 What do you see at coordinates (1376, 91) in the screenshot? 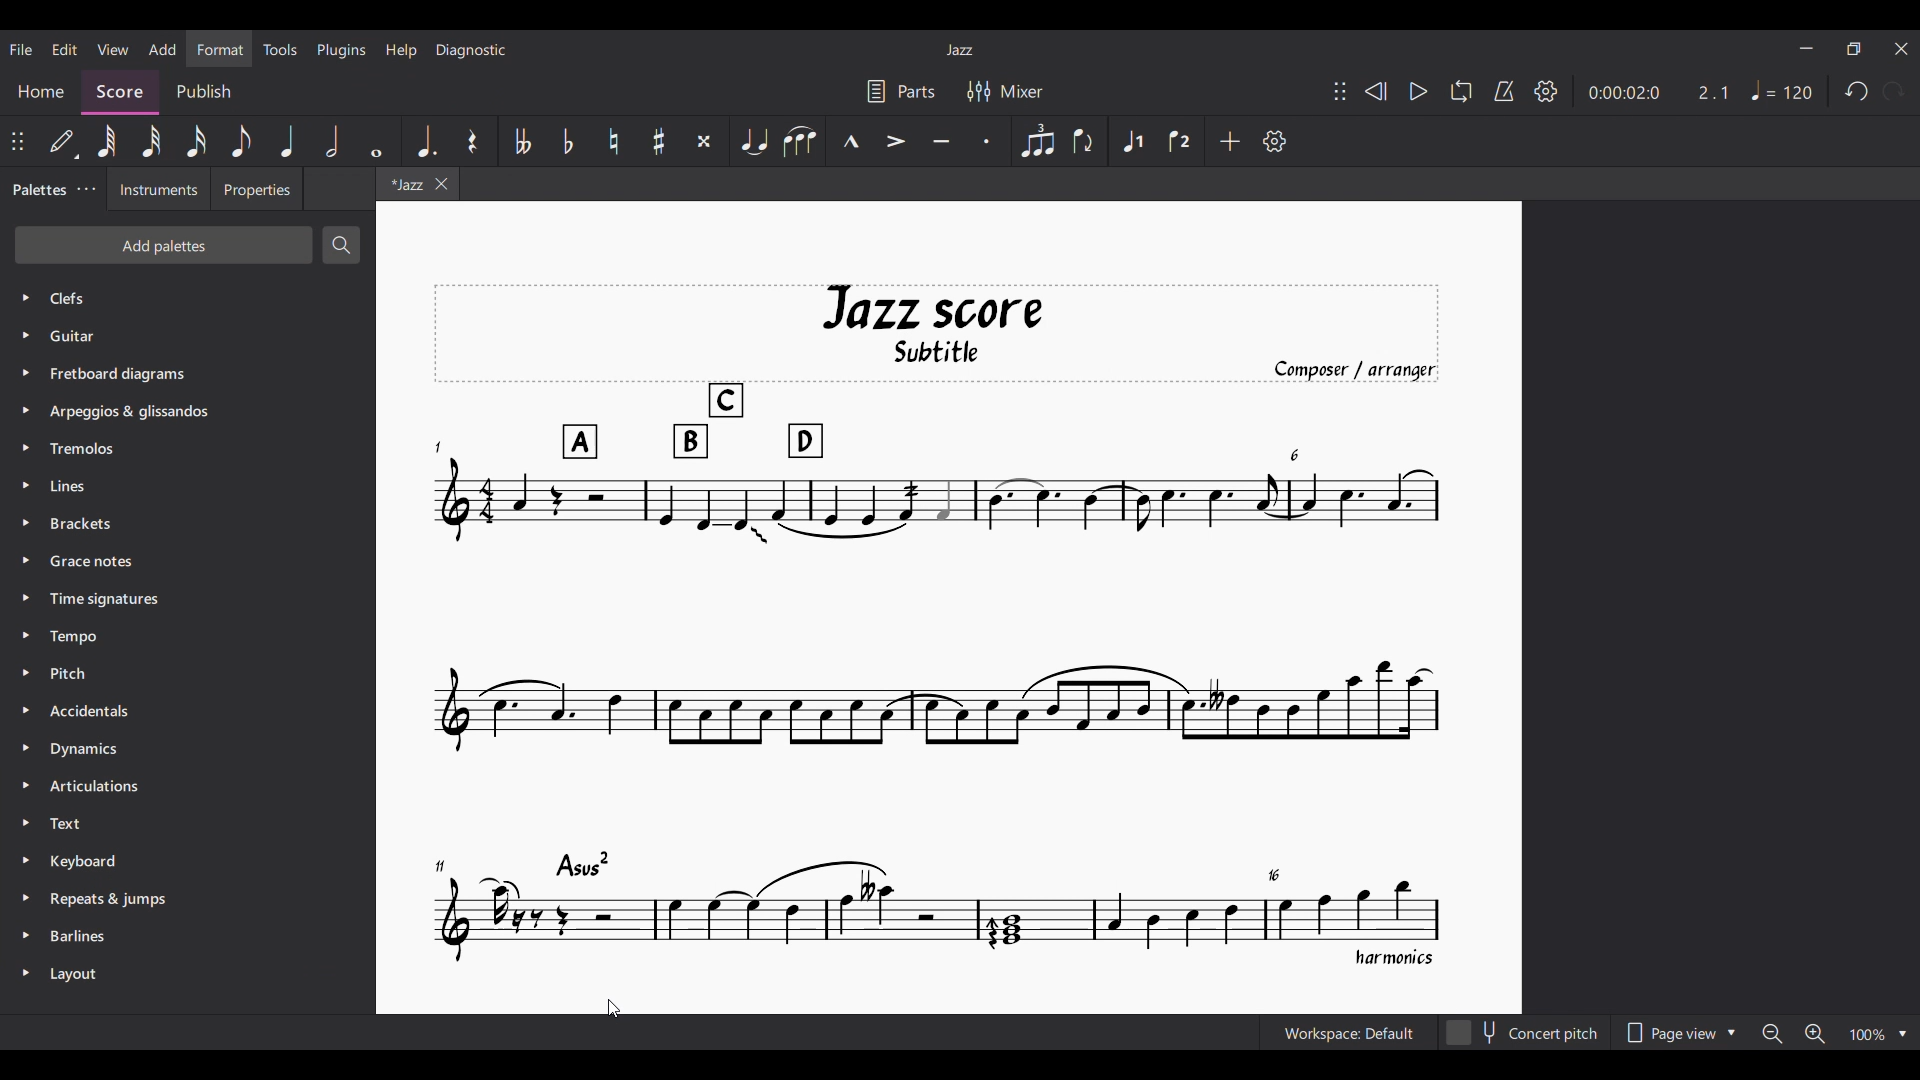
I see `Rewind` at bounding box center [1376, 91].